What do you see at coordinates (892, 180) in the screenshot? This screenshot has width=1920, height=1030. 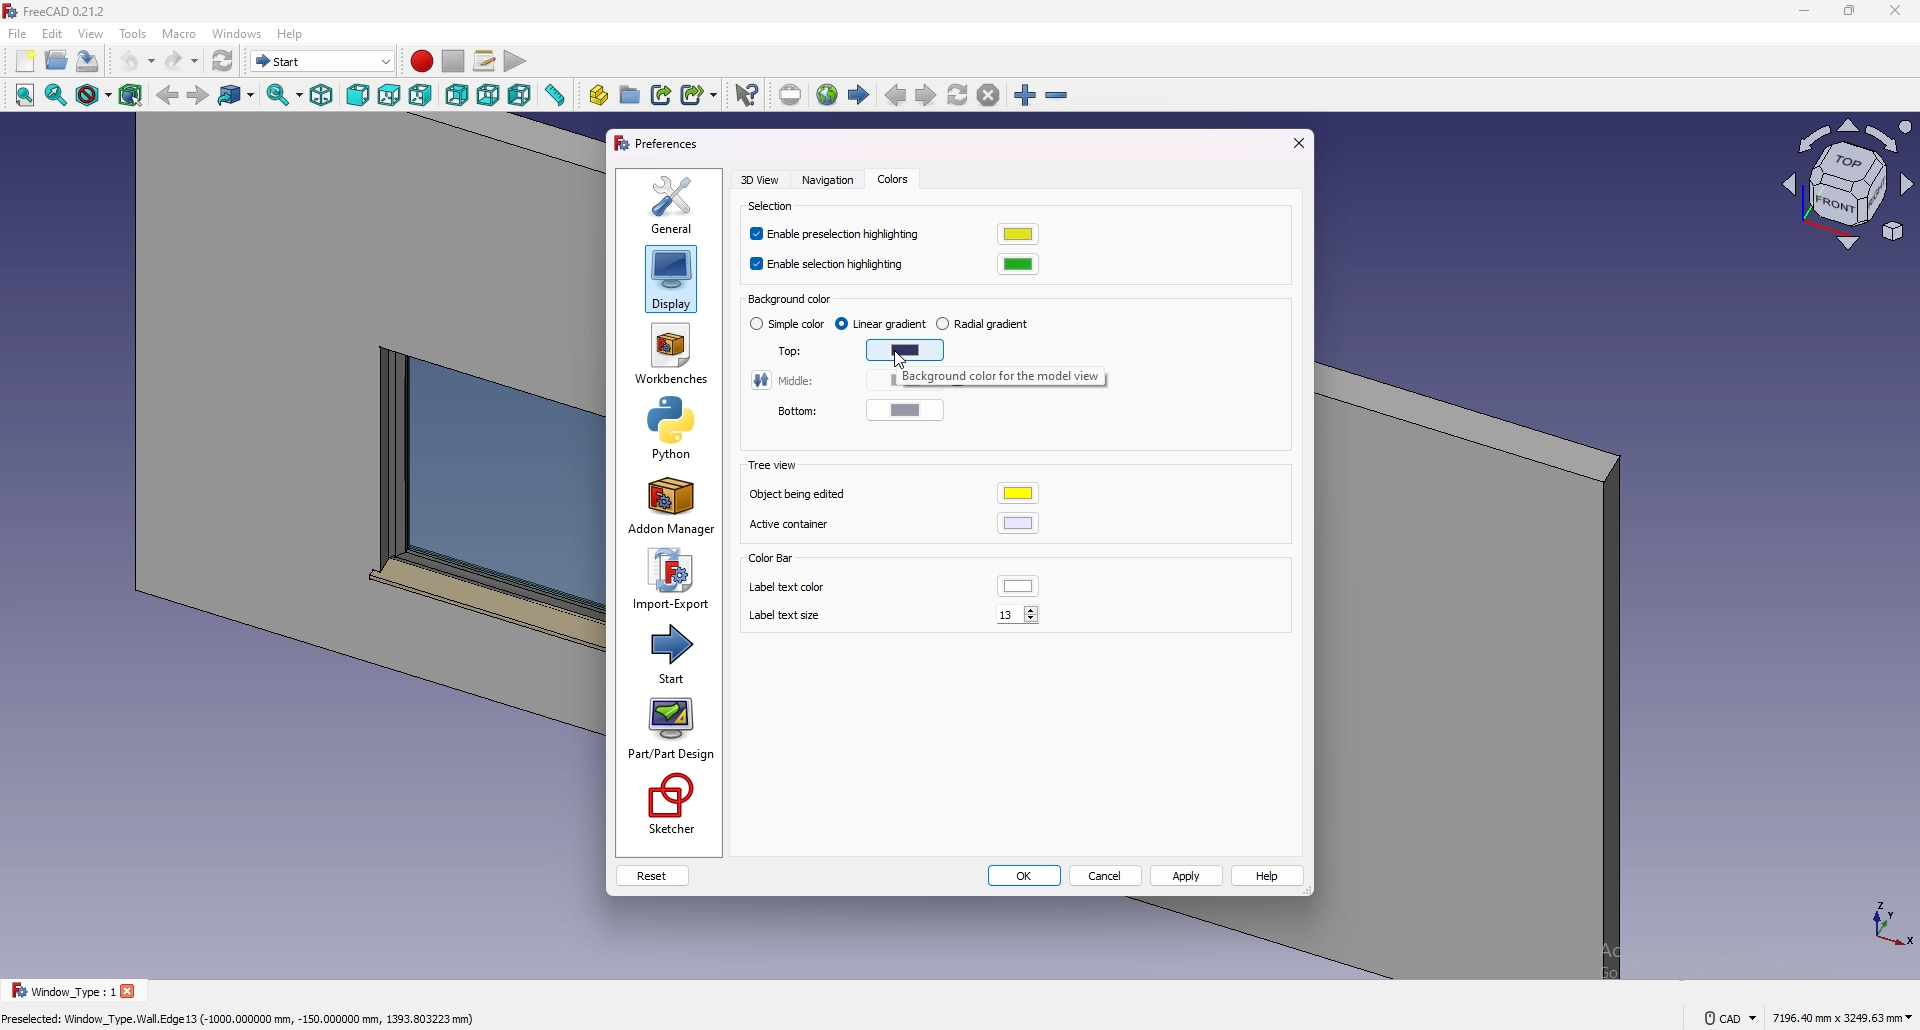 I see `colors` at bounding box center [892, 180].